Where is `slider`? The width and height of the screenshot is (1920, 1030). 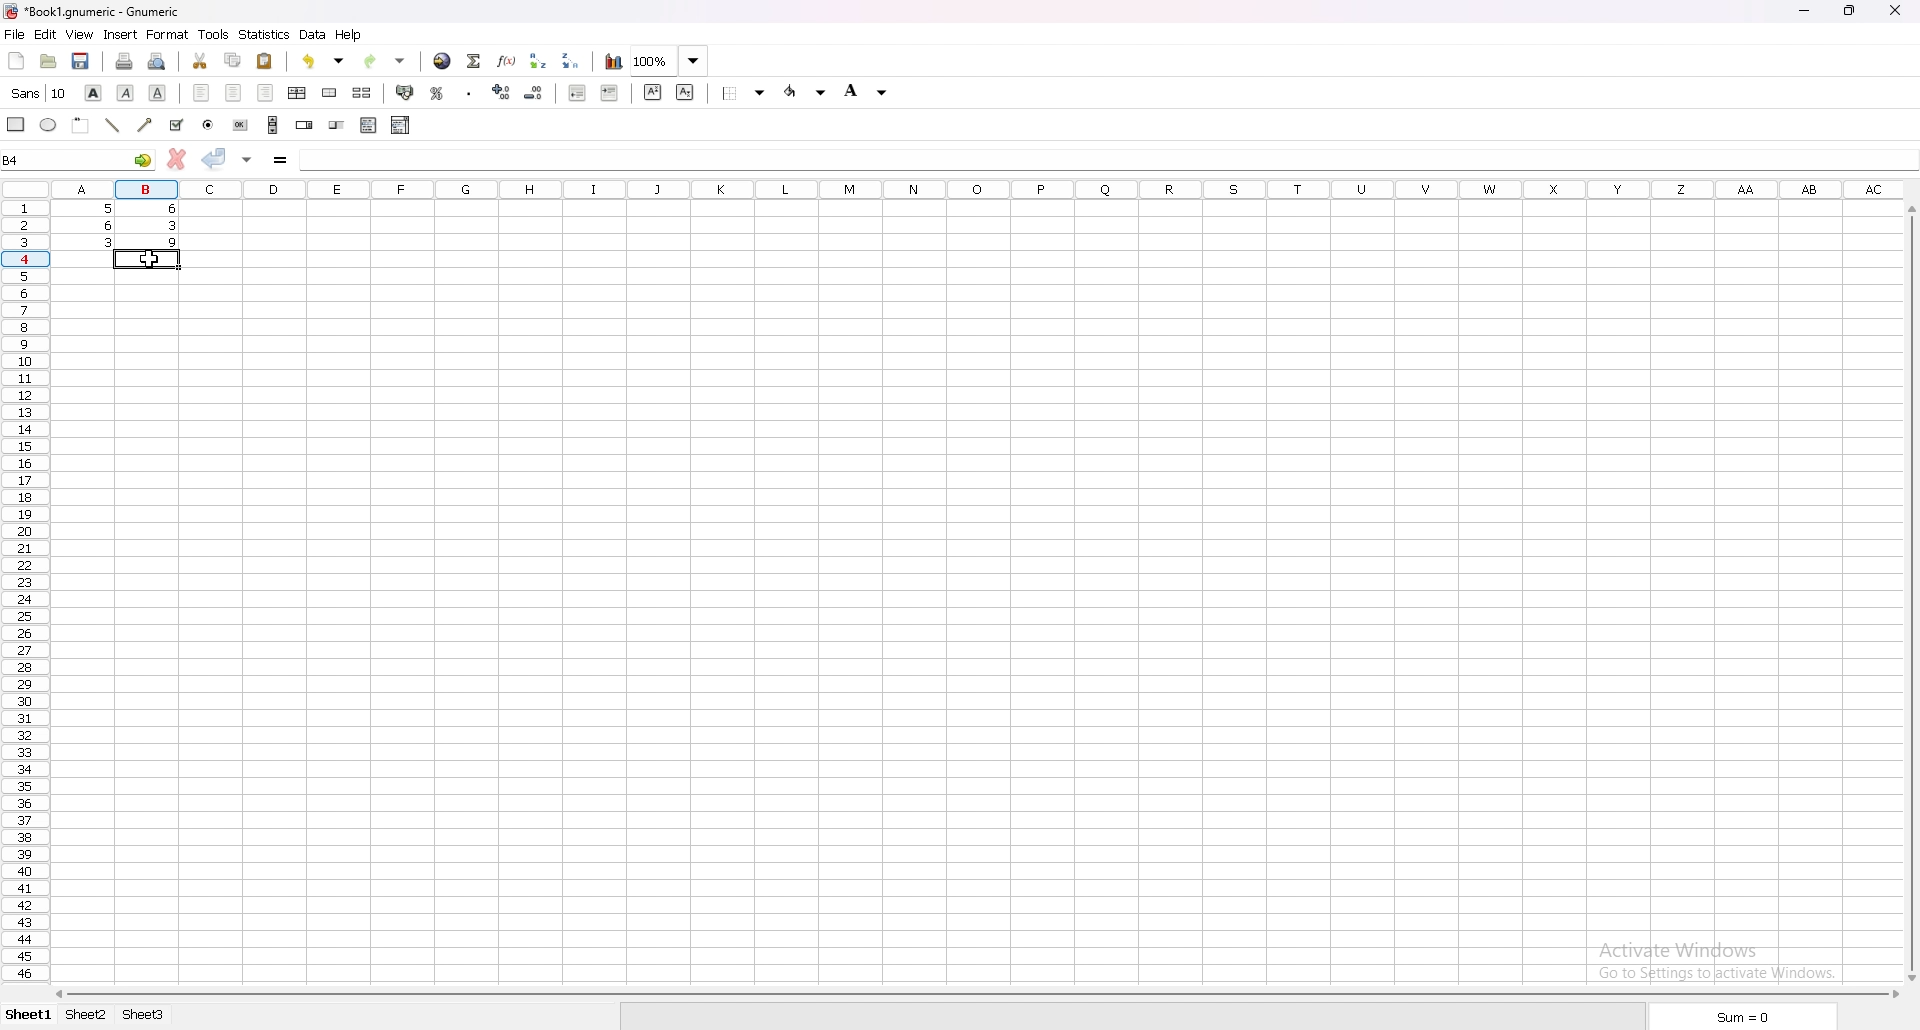
slider is located at coordinates (337, 125).